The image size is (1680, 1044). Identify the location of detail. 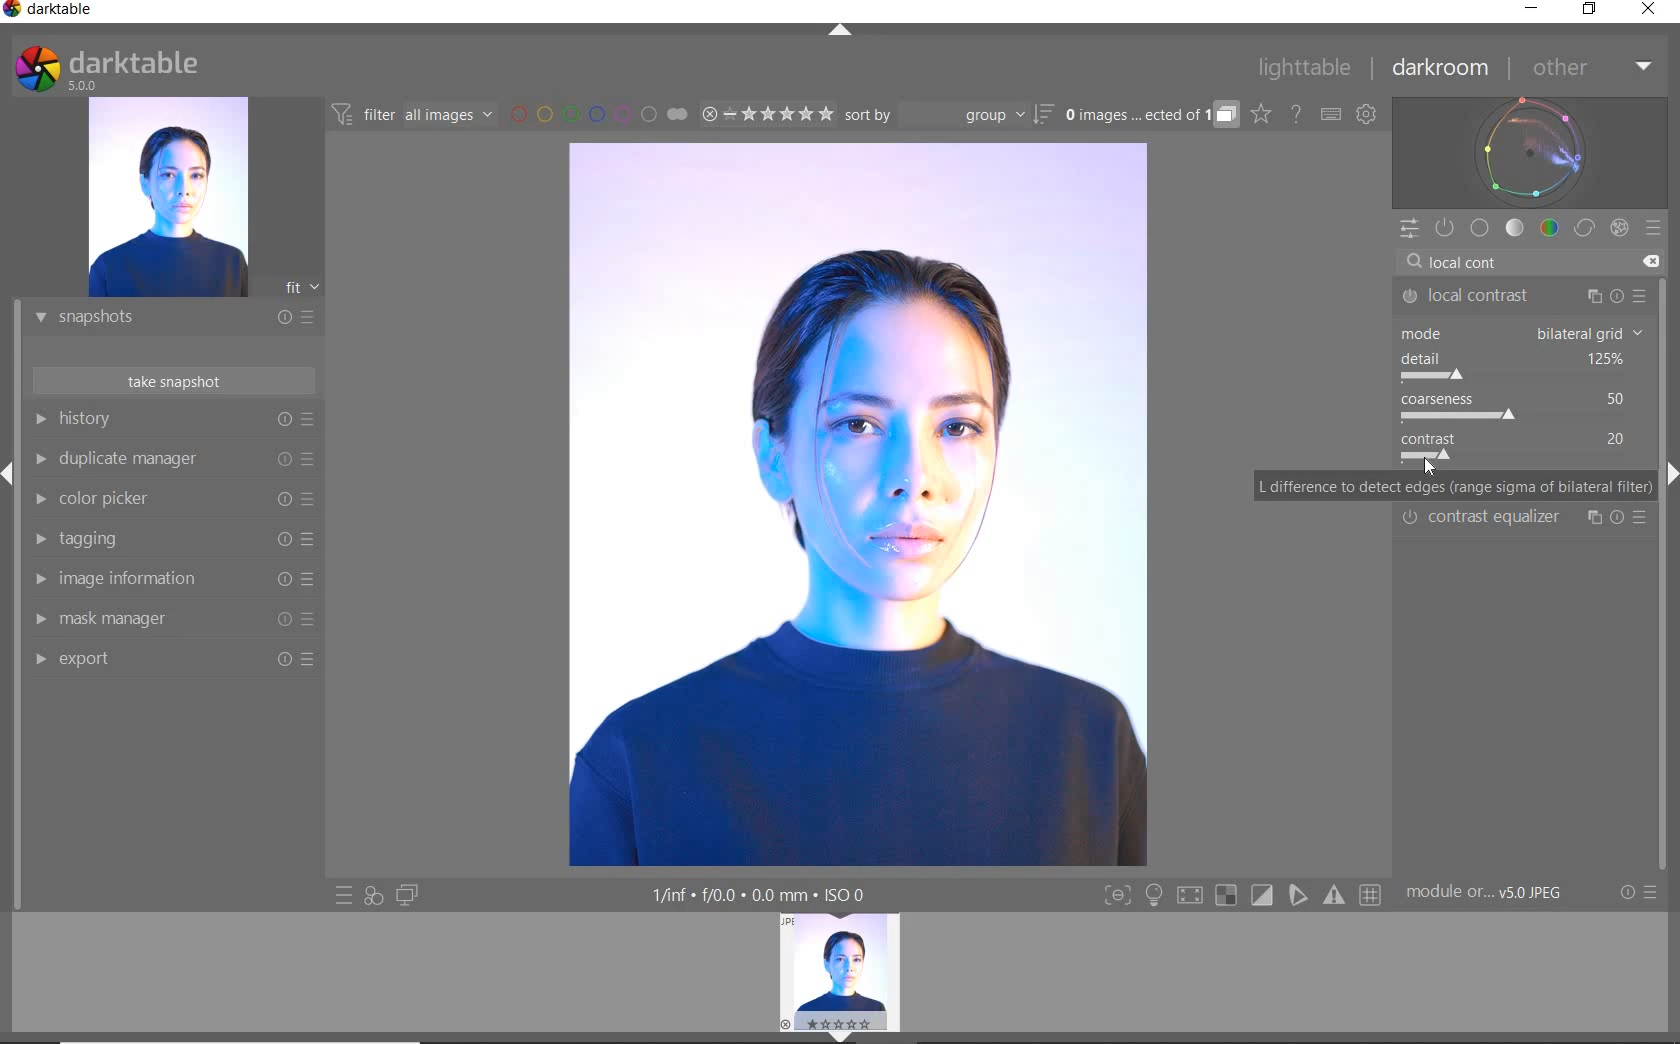
(1517, 368).